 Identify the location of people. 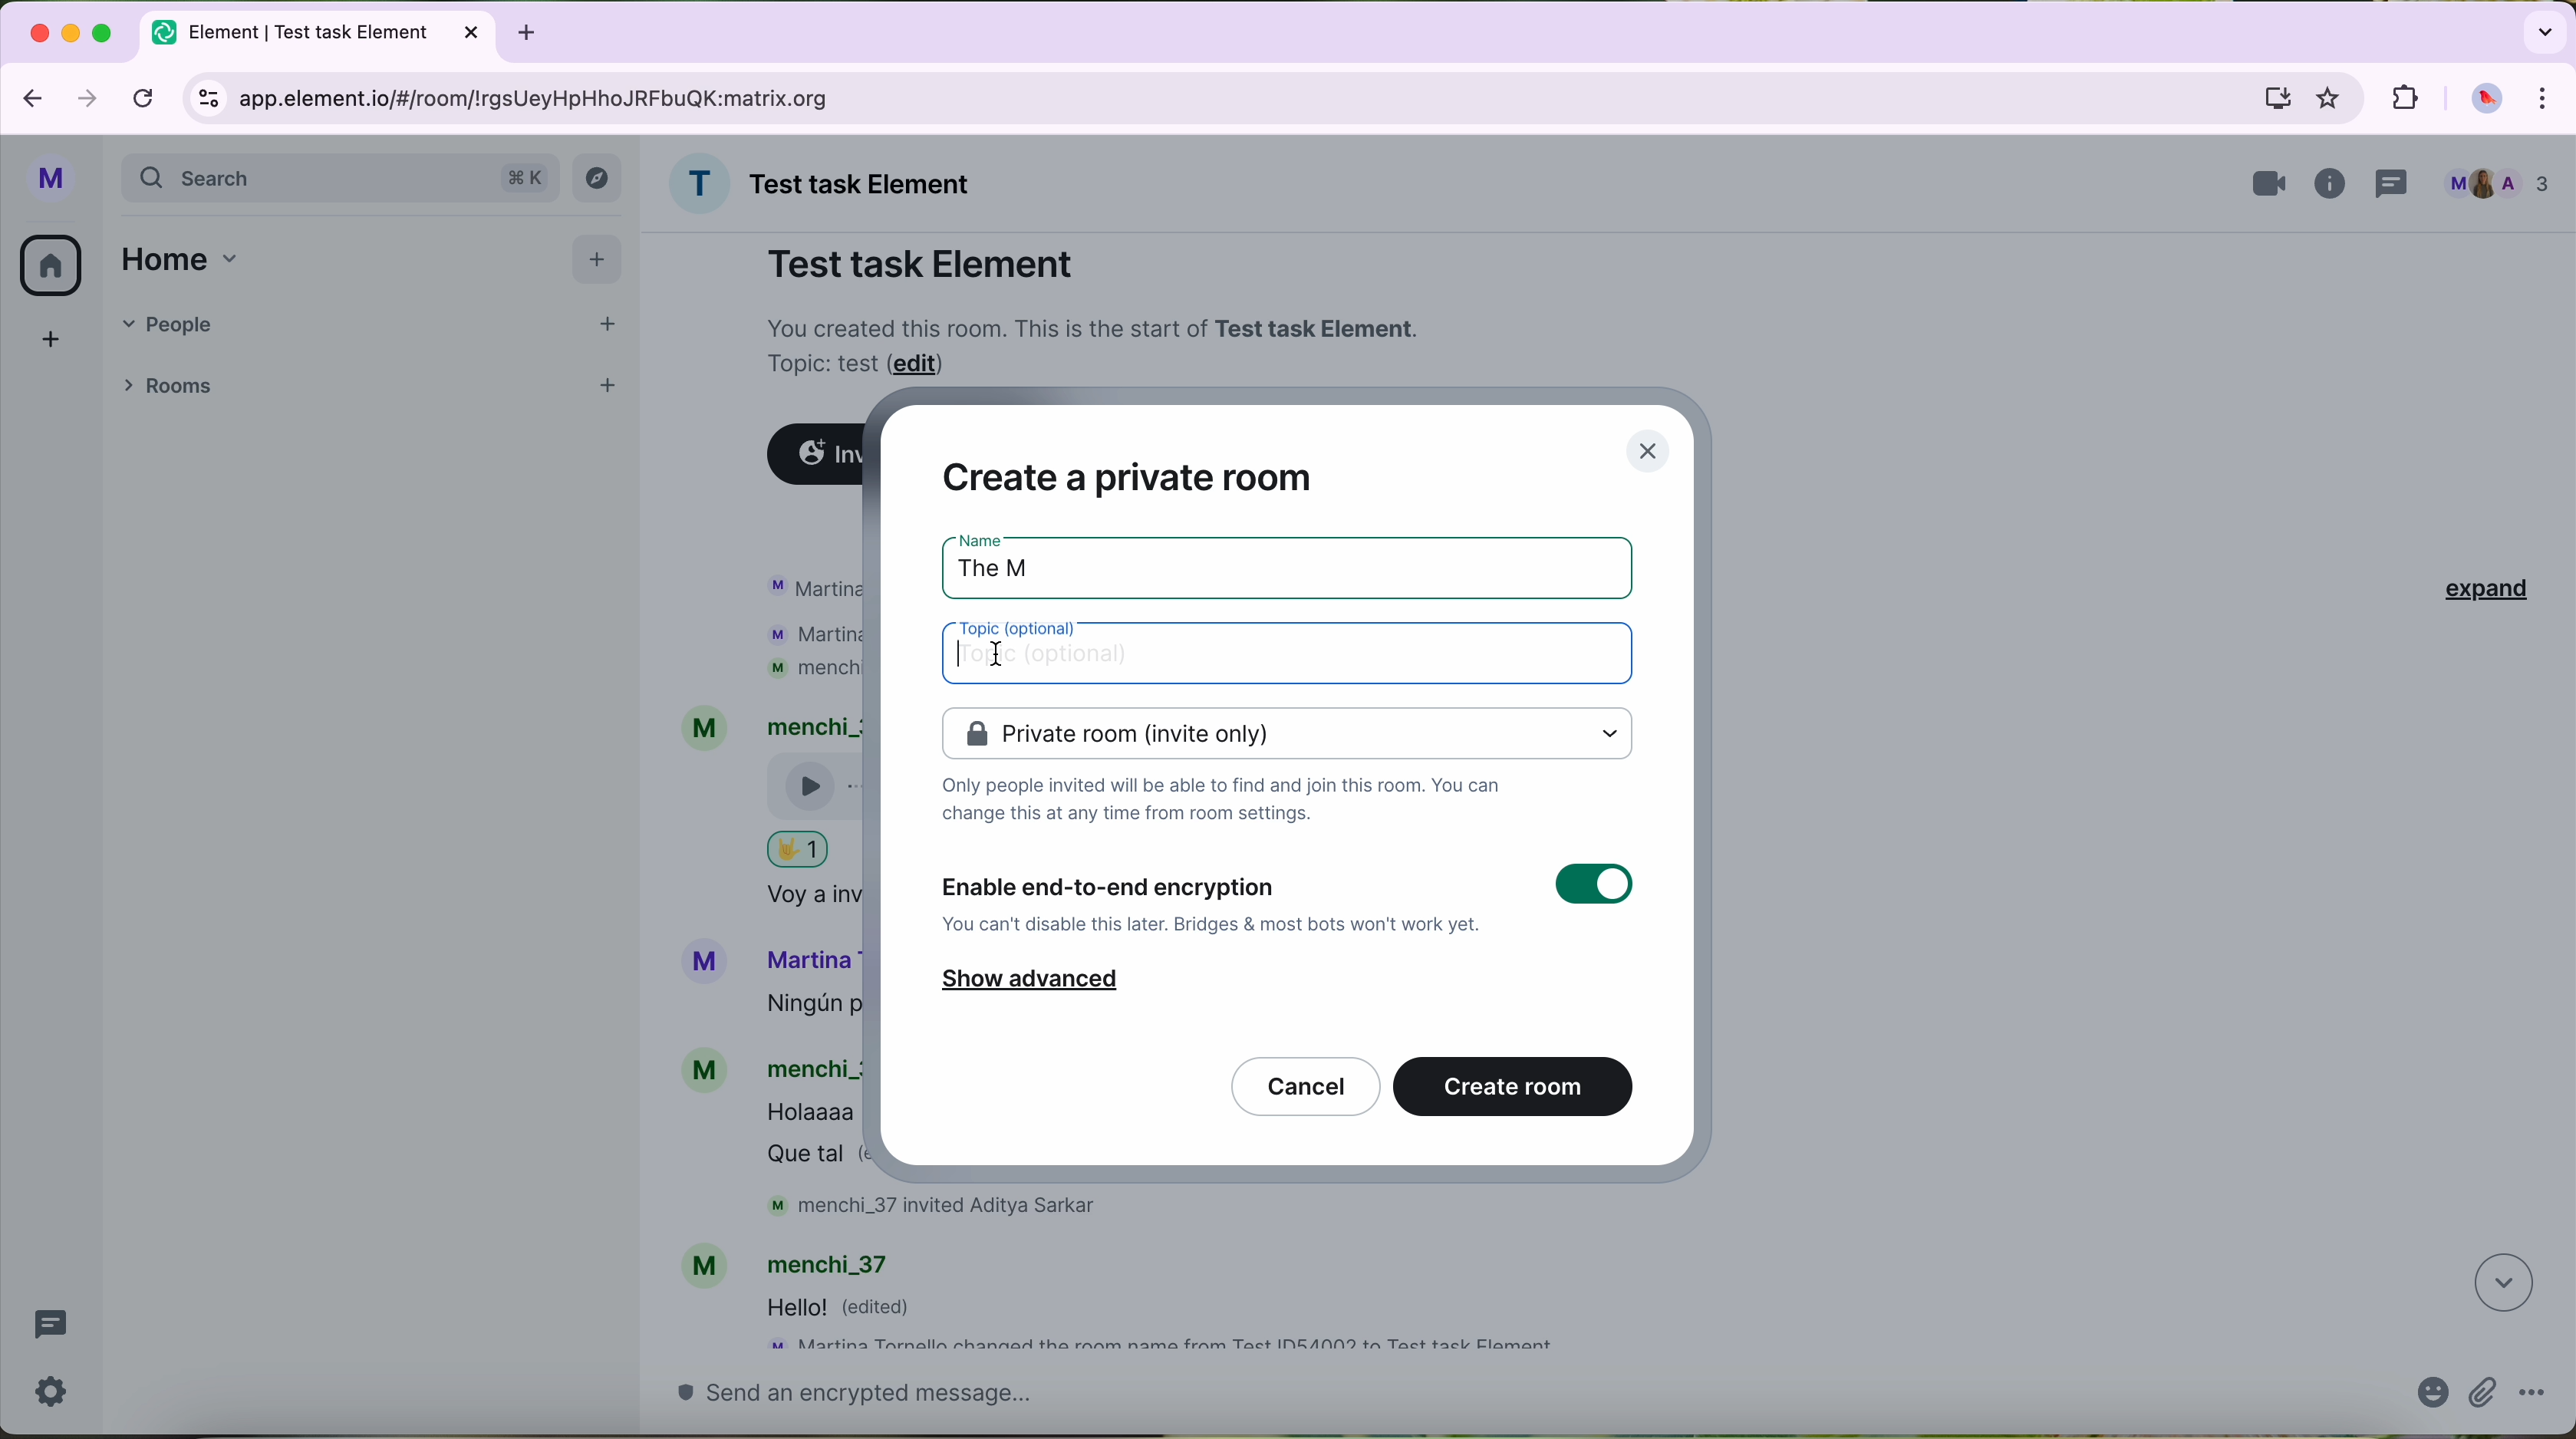
(2497, 183).